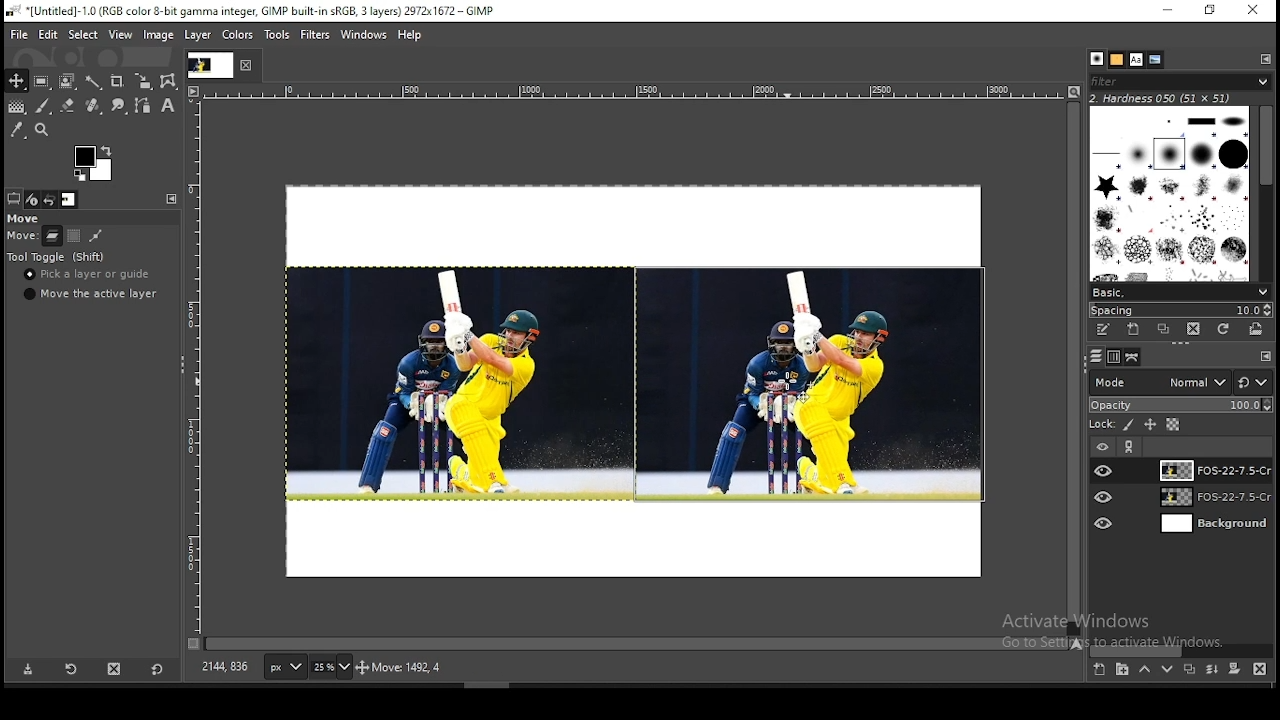 Image resolution: width=1280 pixels, height=720 pixels. I want to click on move, so click(22, 238).